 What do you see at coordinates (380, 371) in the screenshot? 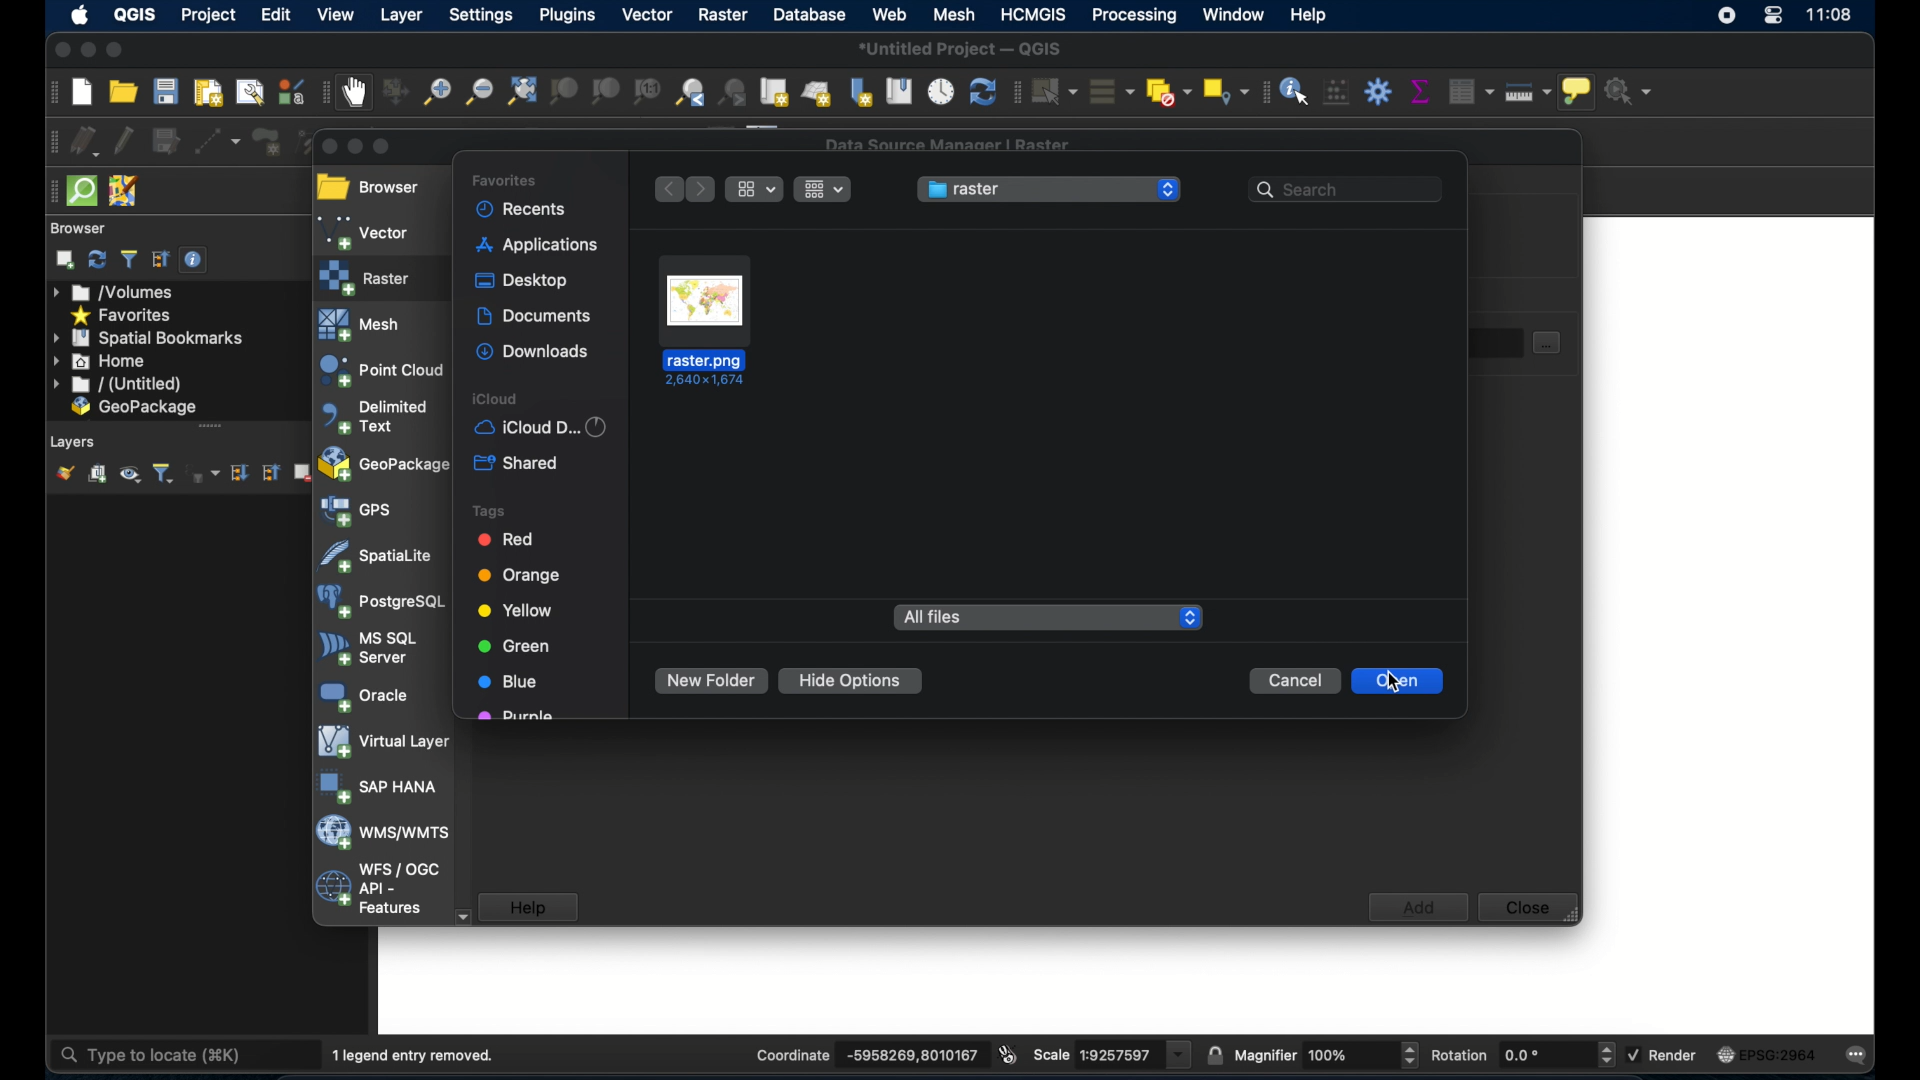
I see `point cloud` at bounding box center [380, 371].